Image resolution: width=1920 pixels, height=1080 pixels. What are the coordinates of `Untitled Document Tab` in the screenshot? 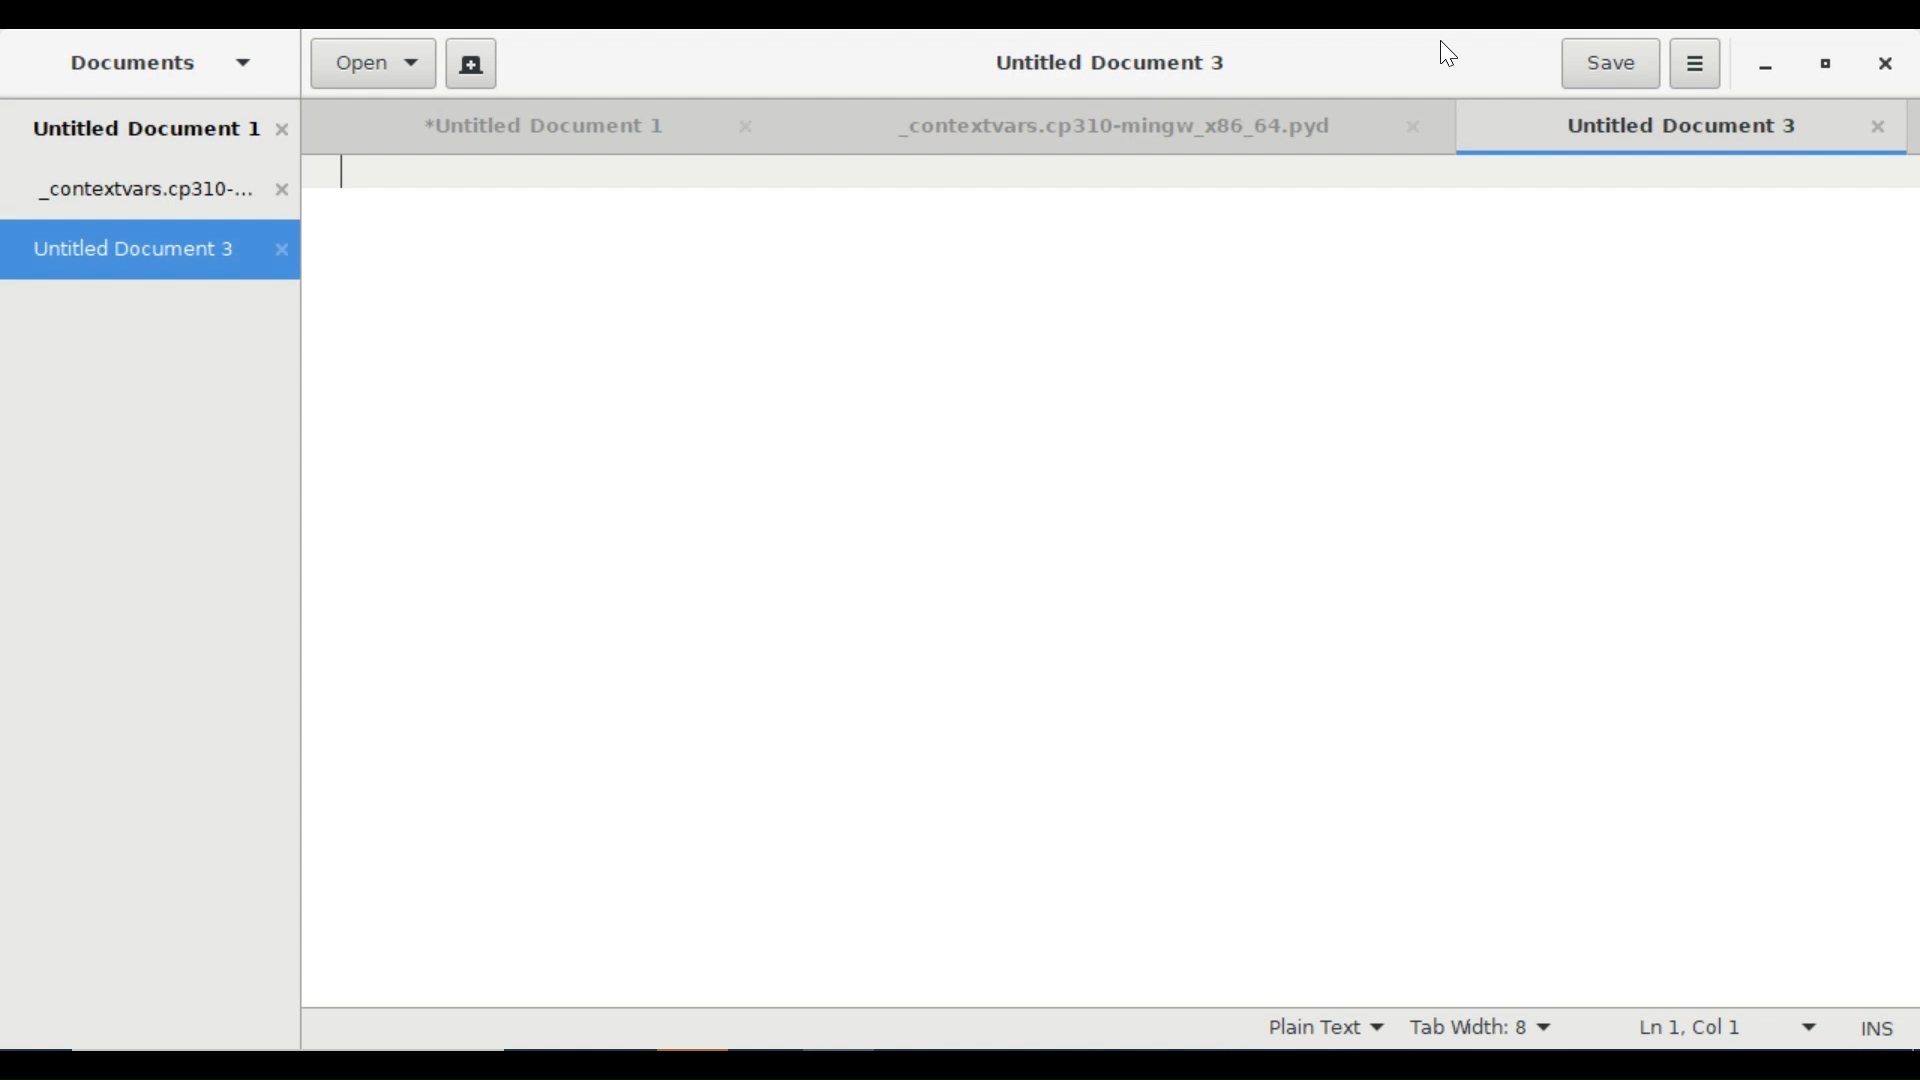 It's located at (1655, 126).